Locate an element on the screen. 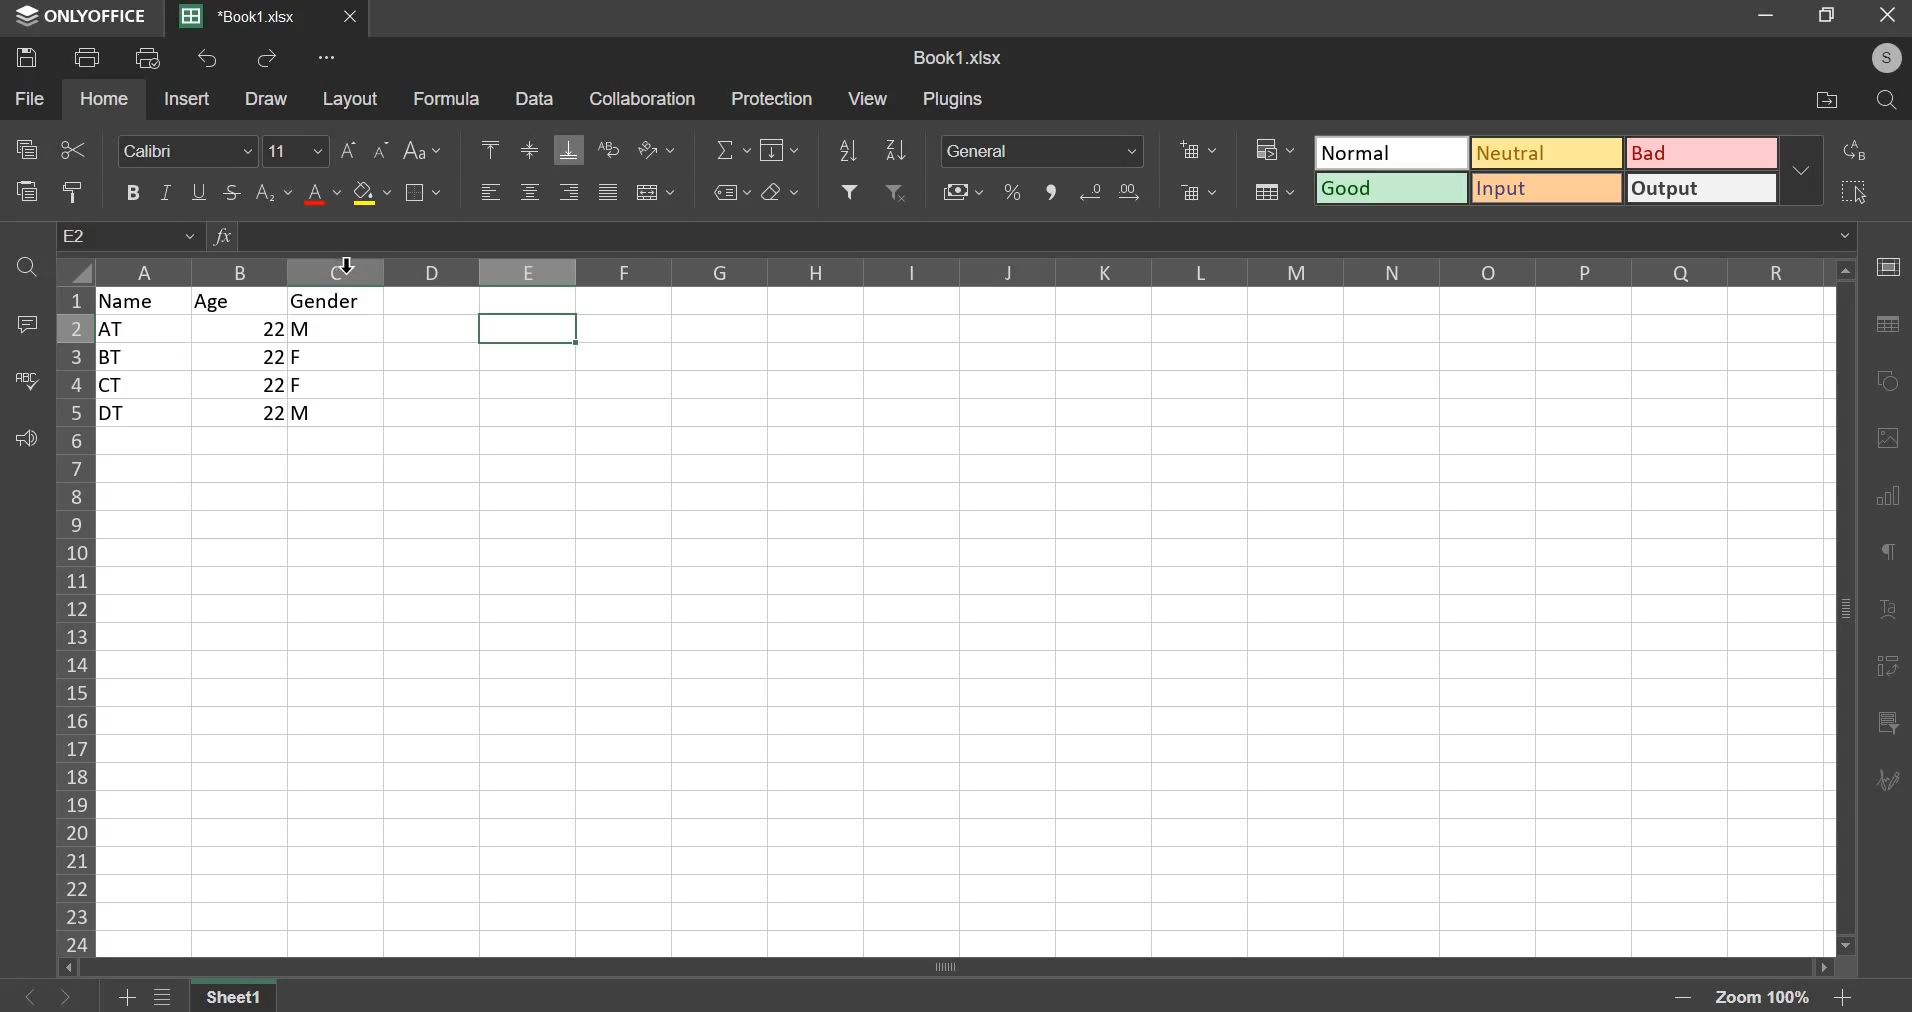  cell name is located at coordinates (130, 240).